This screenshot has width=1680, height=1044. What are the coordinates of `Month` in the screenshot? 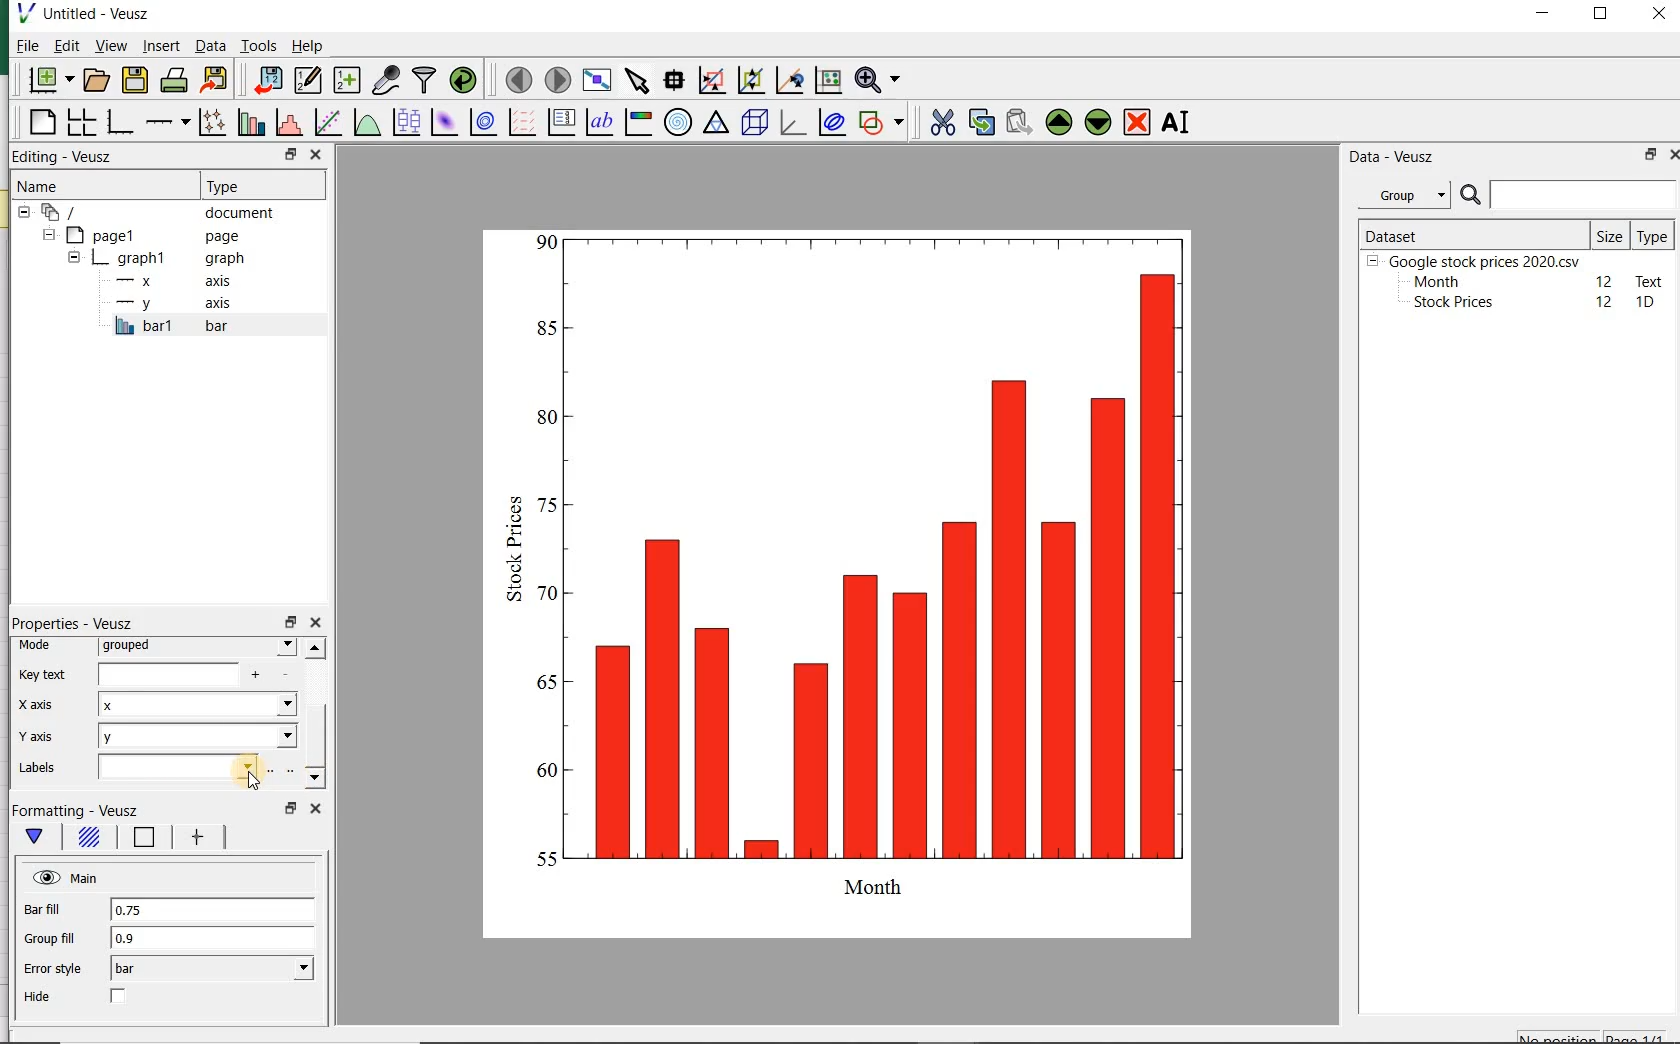 It's located at (1435, 282).